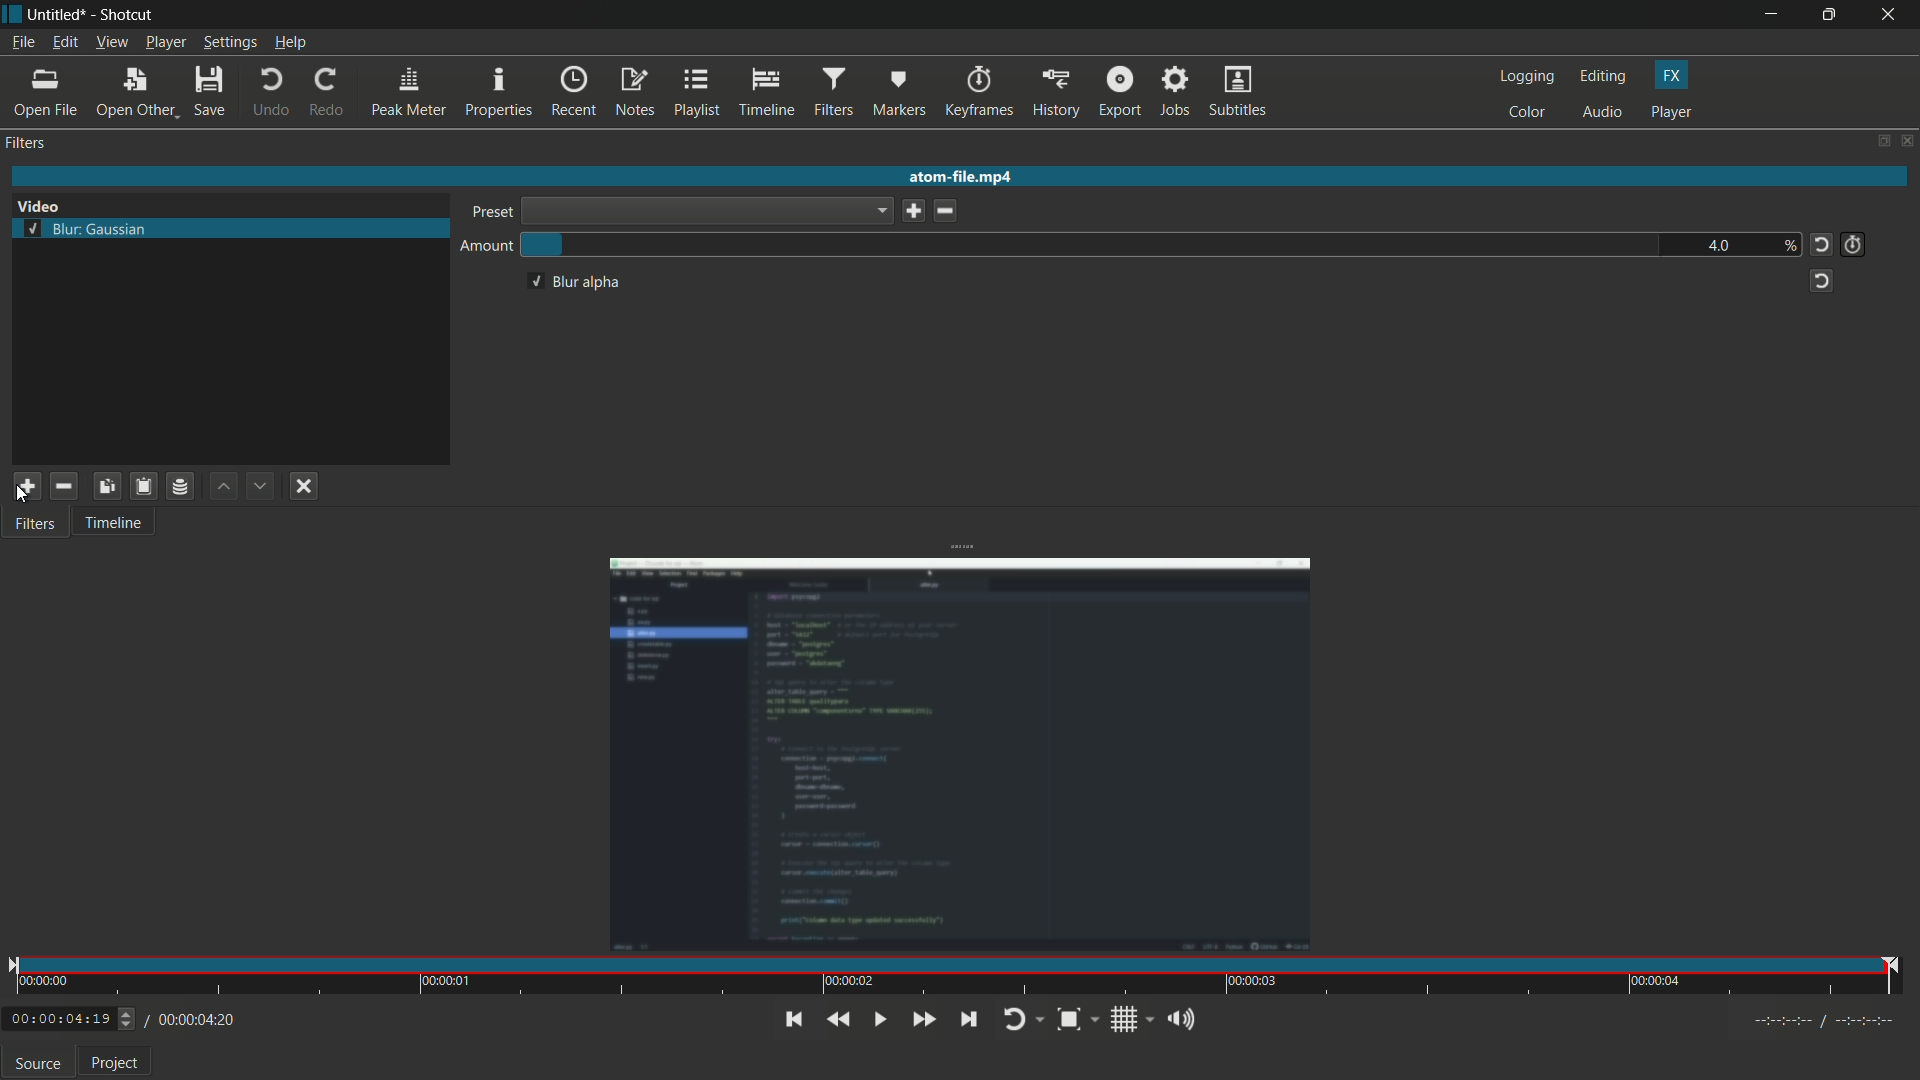 The image size is (1920, 1080). Describe the element at coordinates (1528, 114) in the screenshot. I see `color` at that location.